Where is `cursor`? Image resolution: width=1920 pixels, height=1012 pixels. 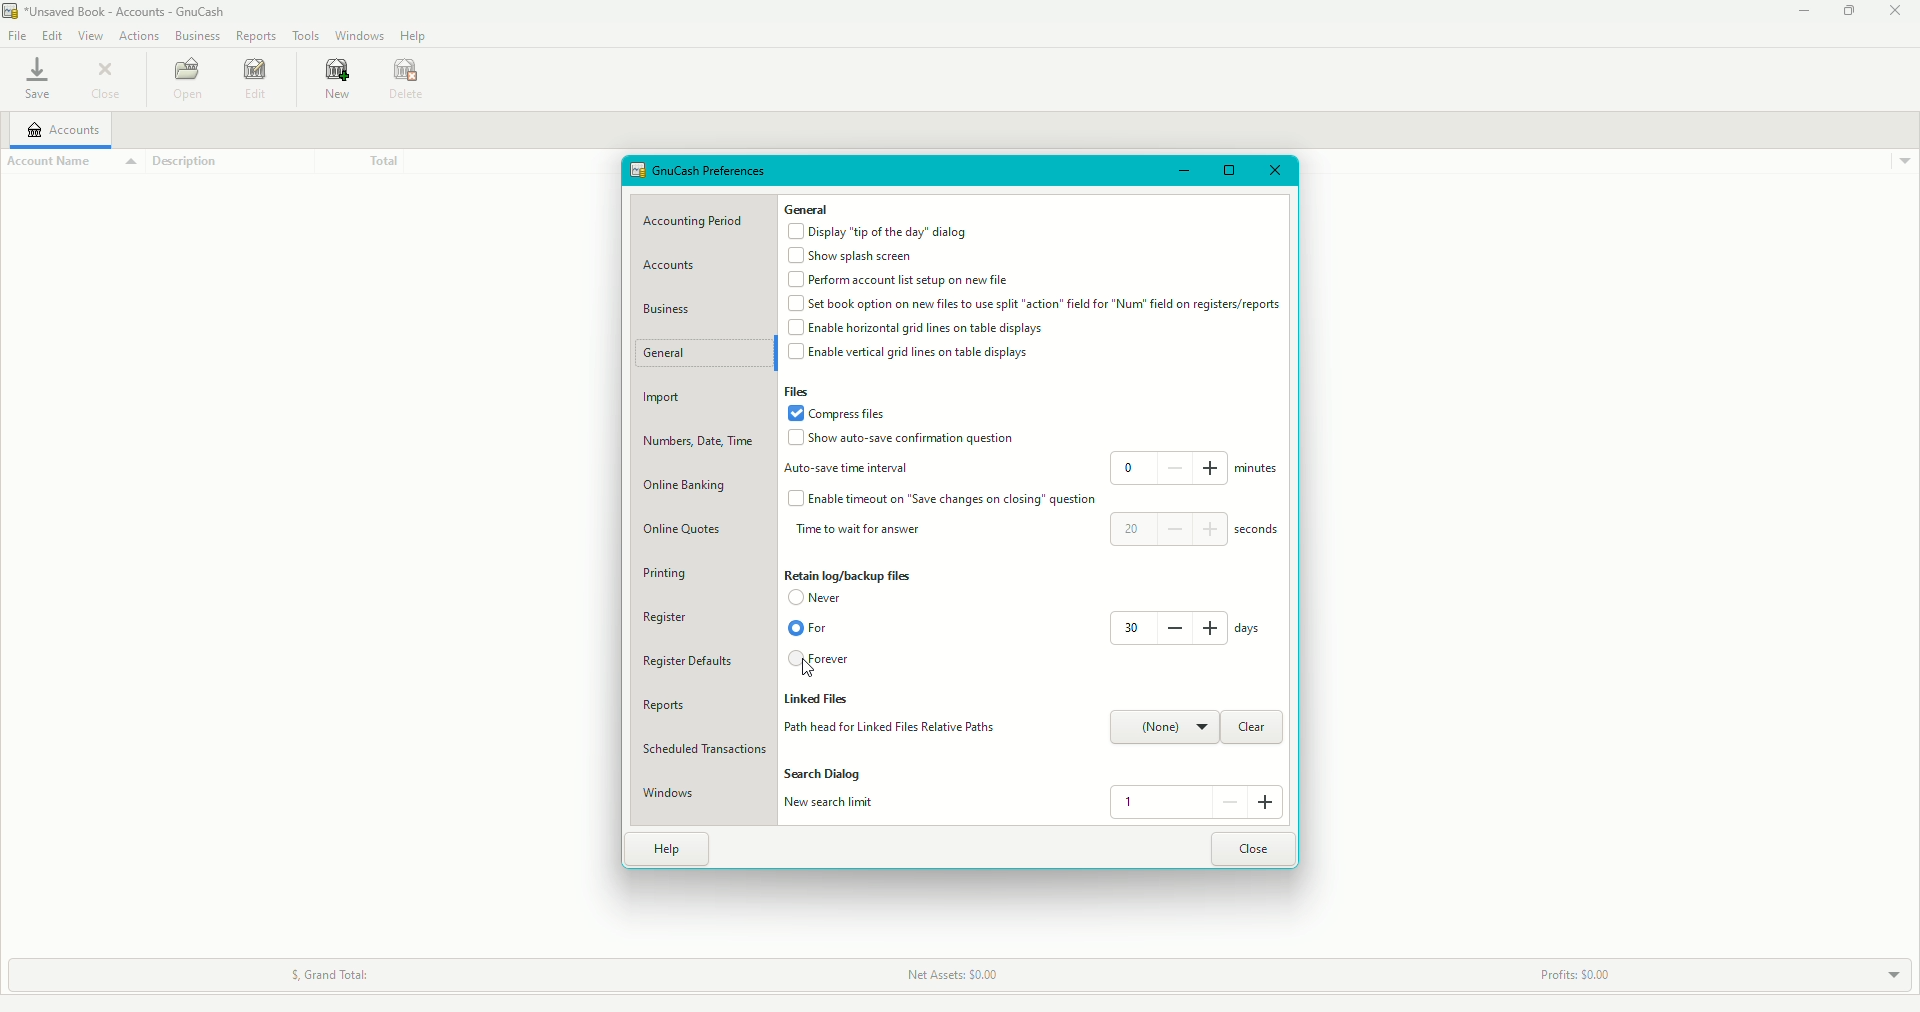
cursor is located at coordinates (810, 667).